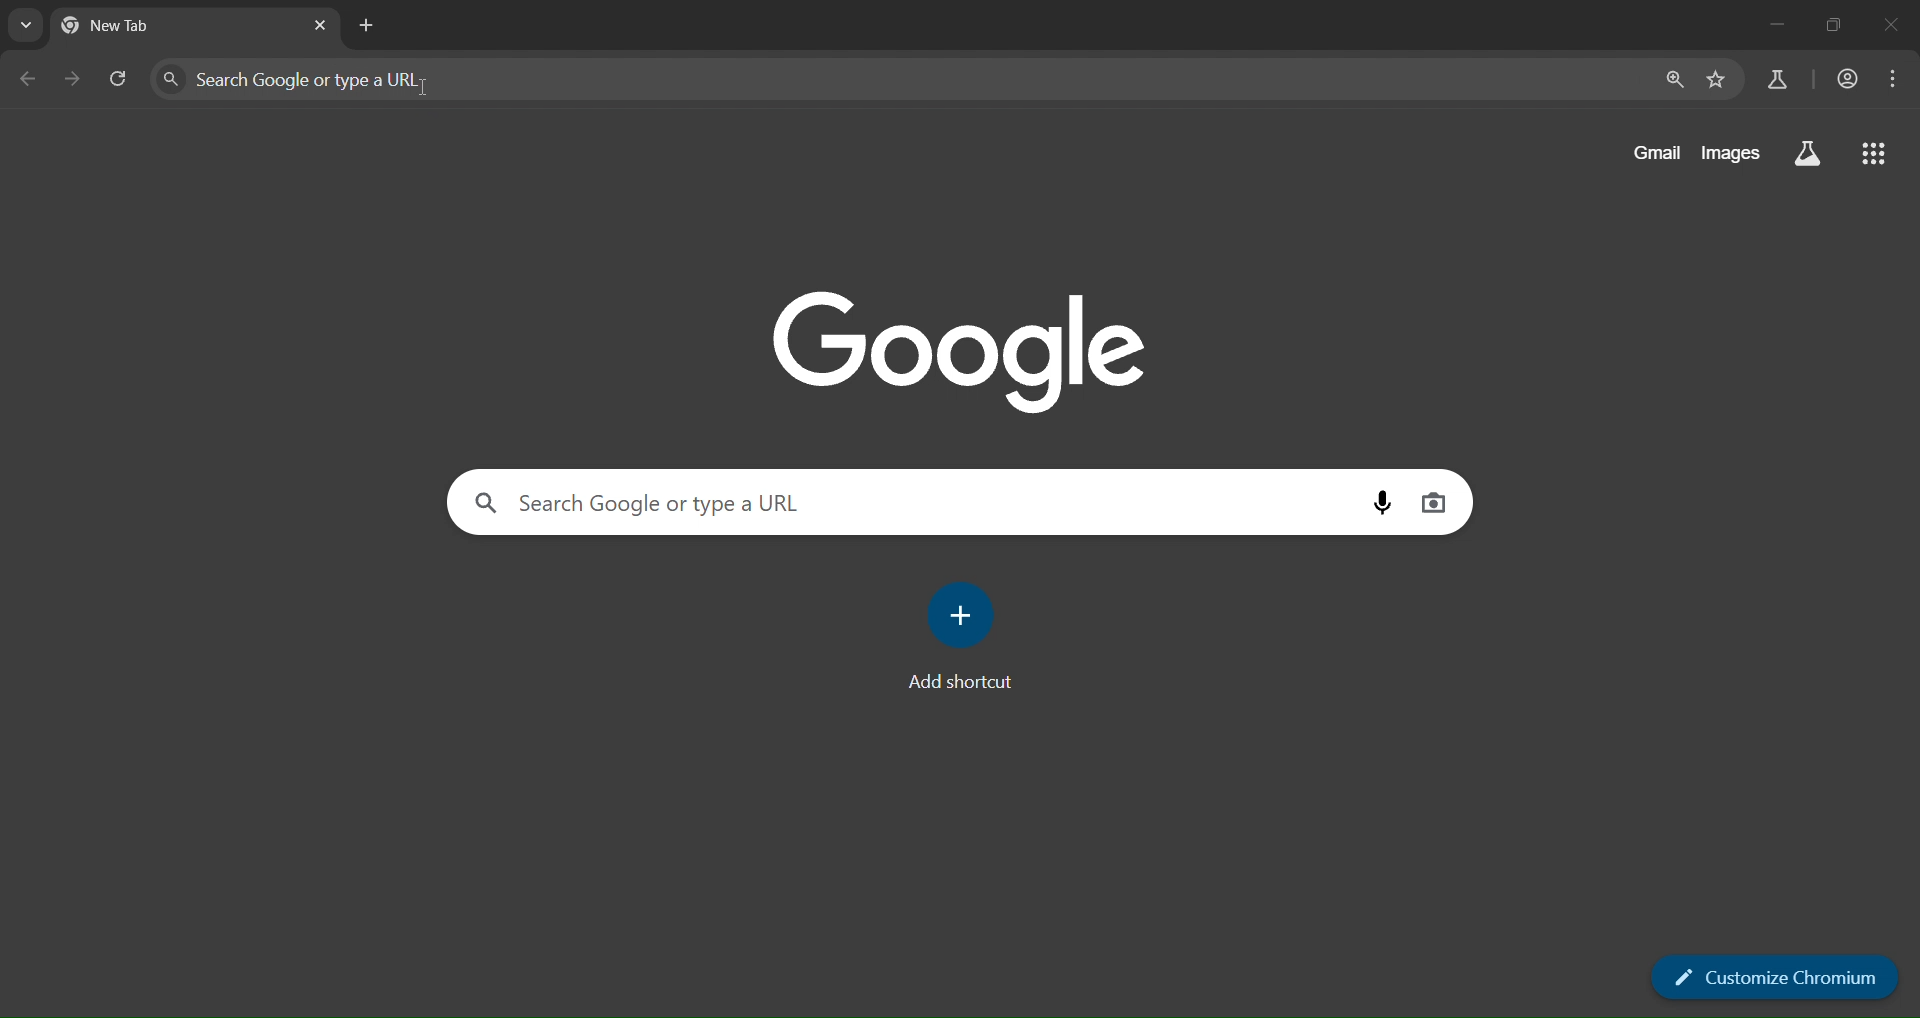 Image resolution: width=1920 pixels, height=1018 pixels. I want to click on go forward one page, so click(76, 83).